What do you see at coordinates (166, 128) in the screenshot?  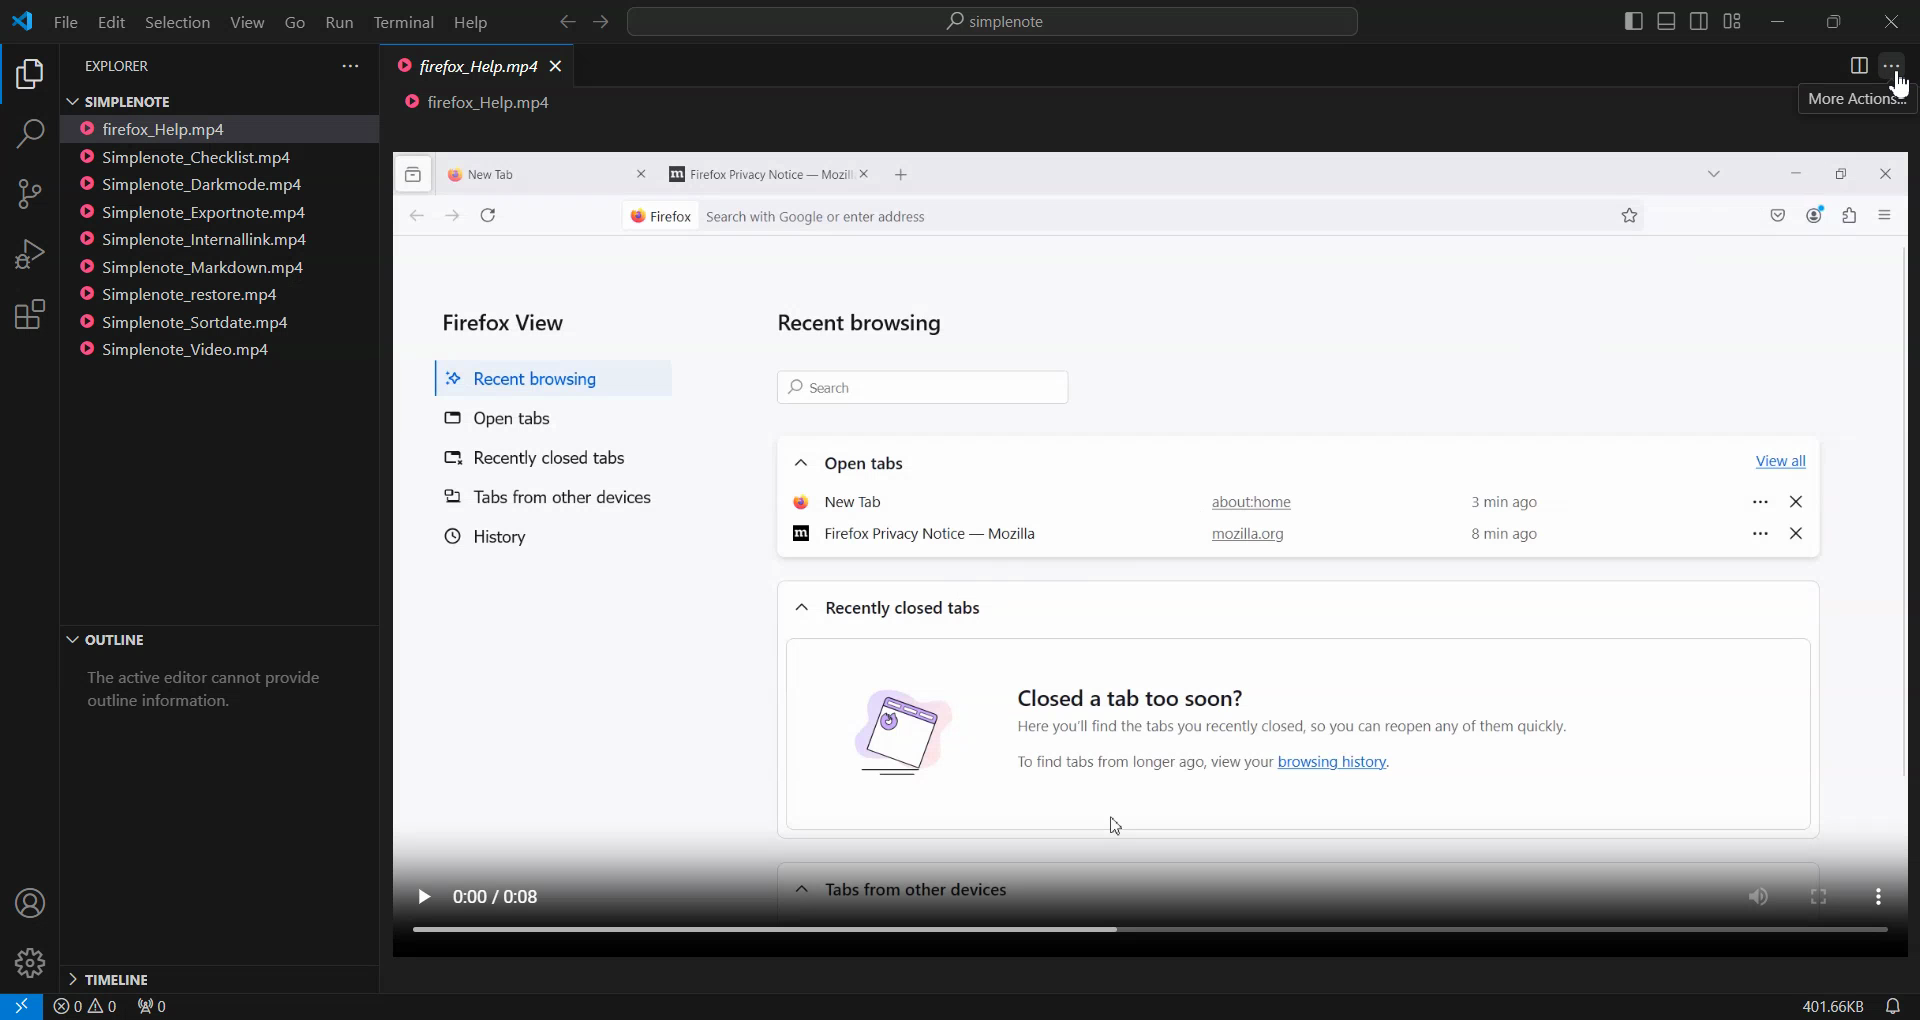 I see `firefox_Help.mp4` at bounding box center [166, 128].